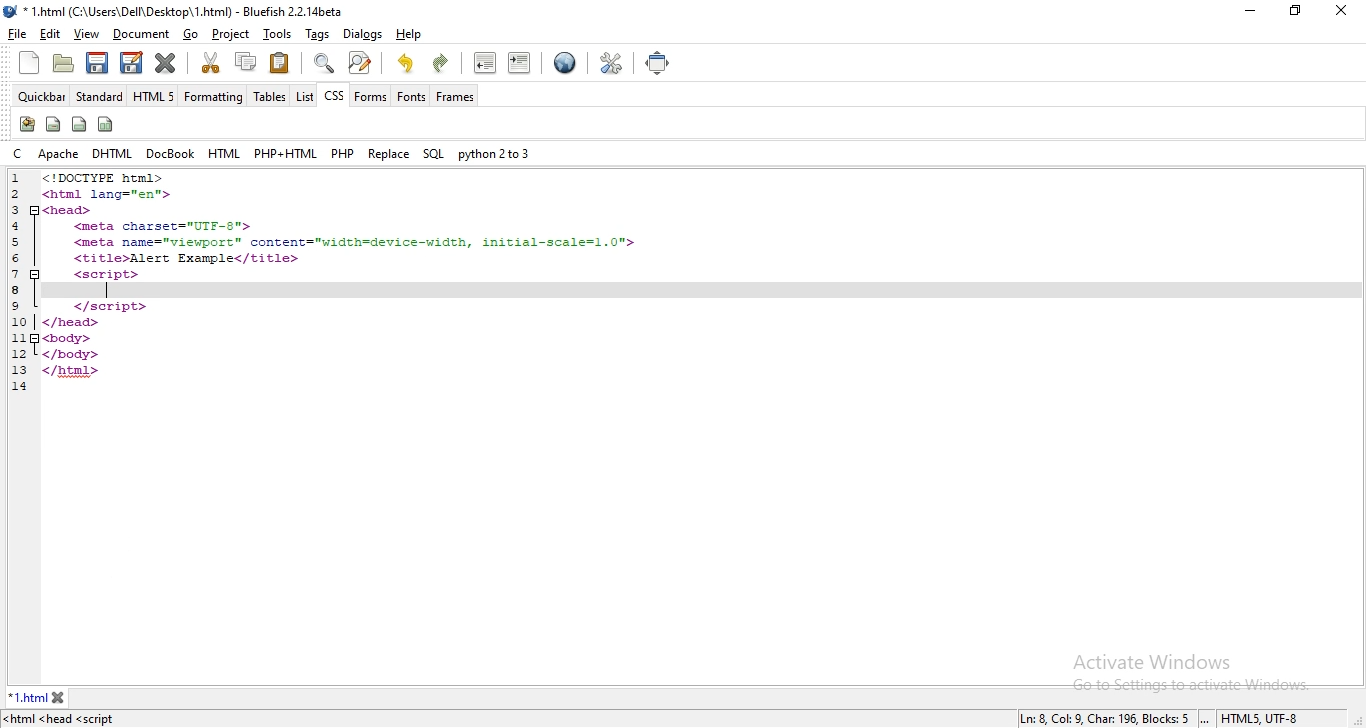 The image size is (1366, 728). What do you see at coordinates (277, 33) in the screenshot?
I see `tools` at bounding box center [277, 33].